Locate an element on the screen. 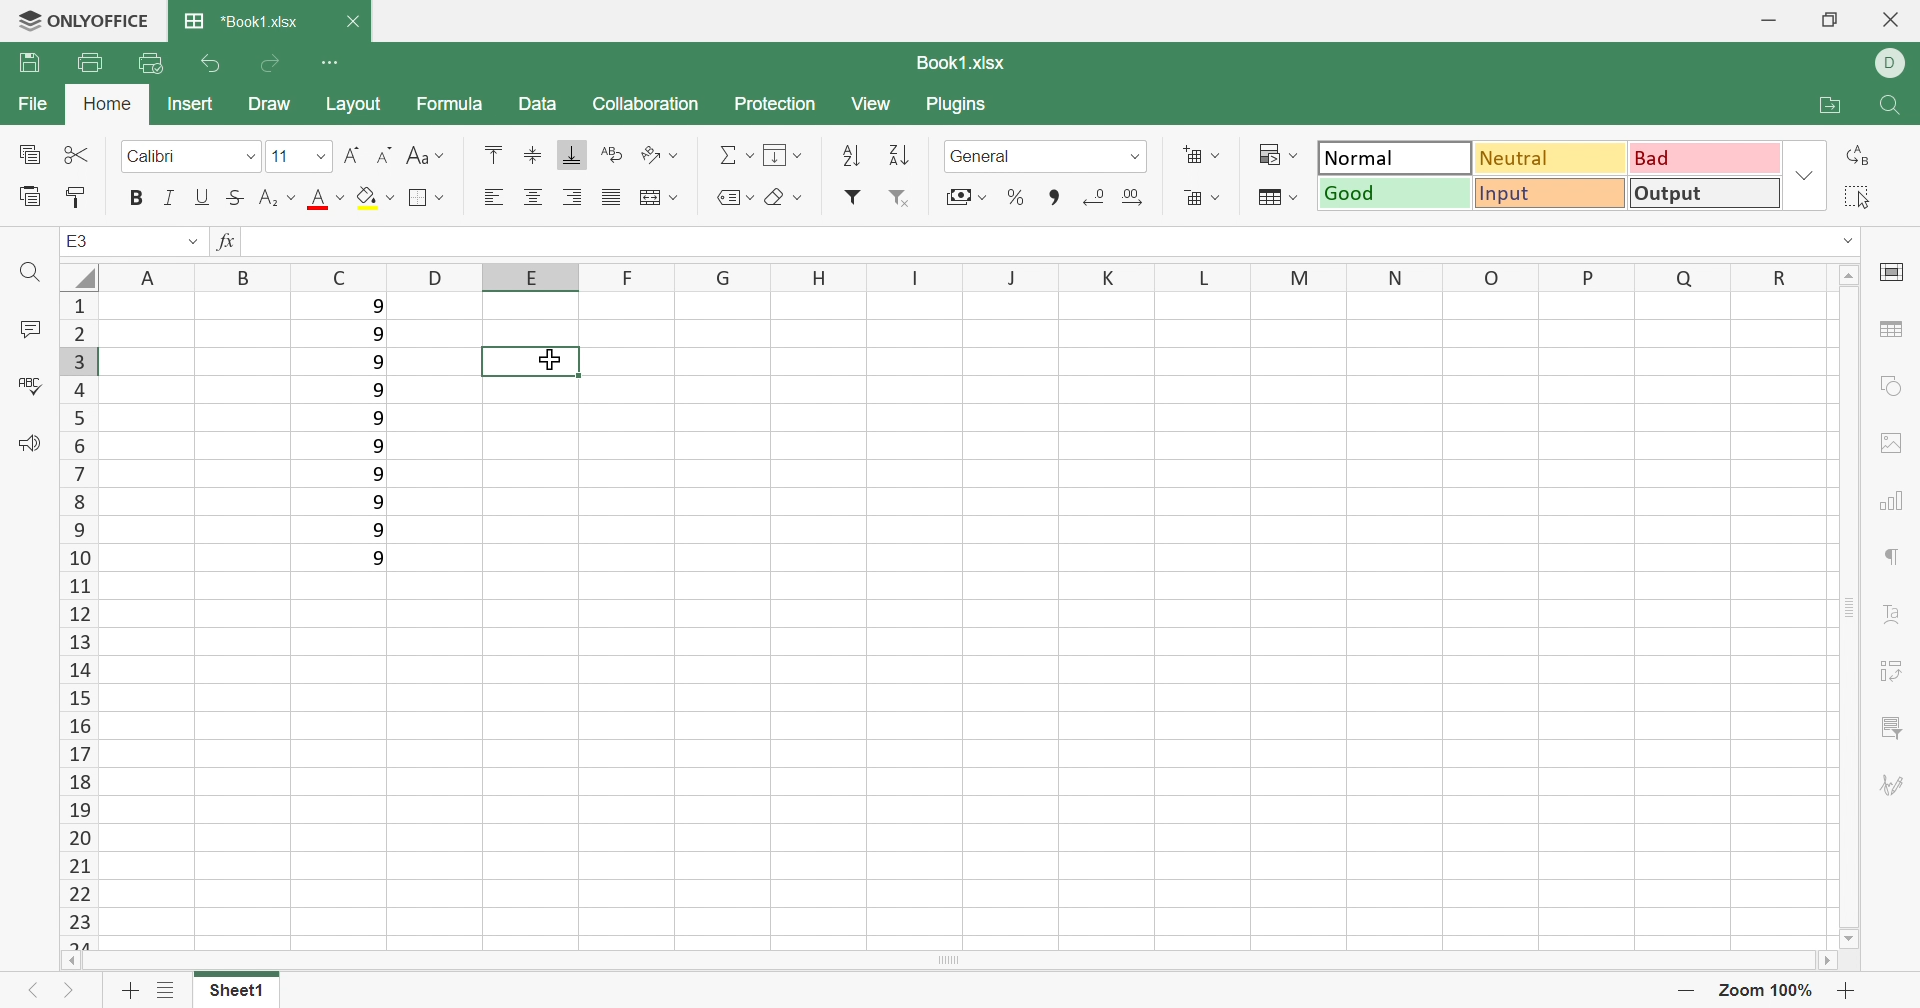  Calibri is located at coordinates (157, 157).